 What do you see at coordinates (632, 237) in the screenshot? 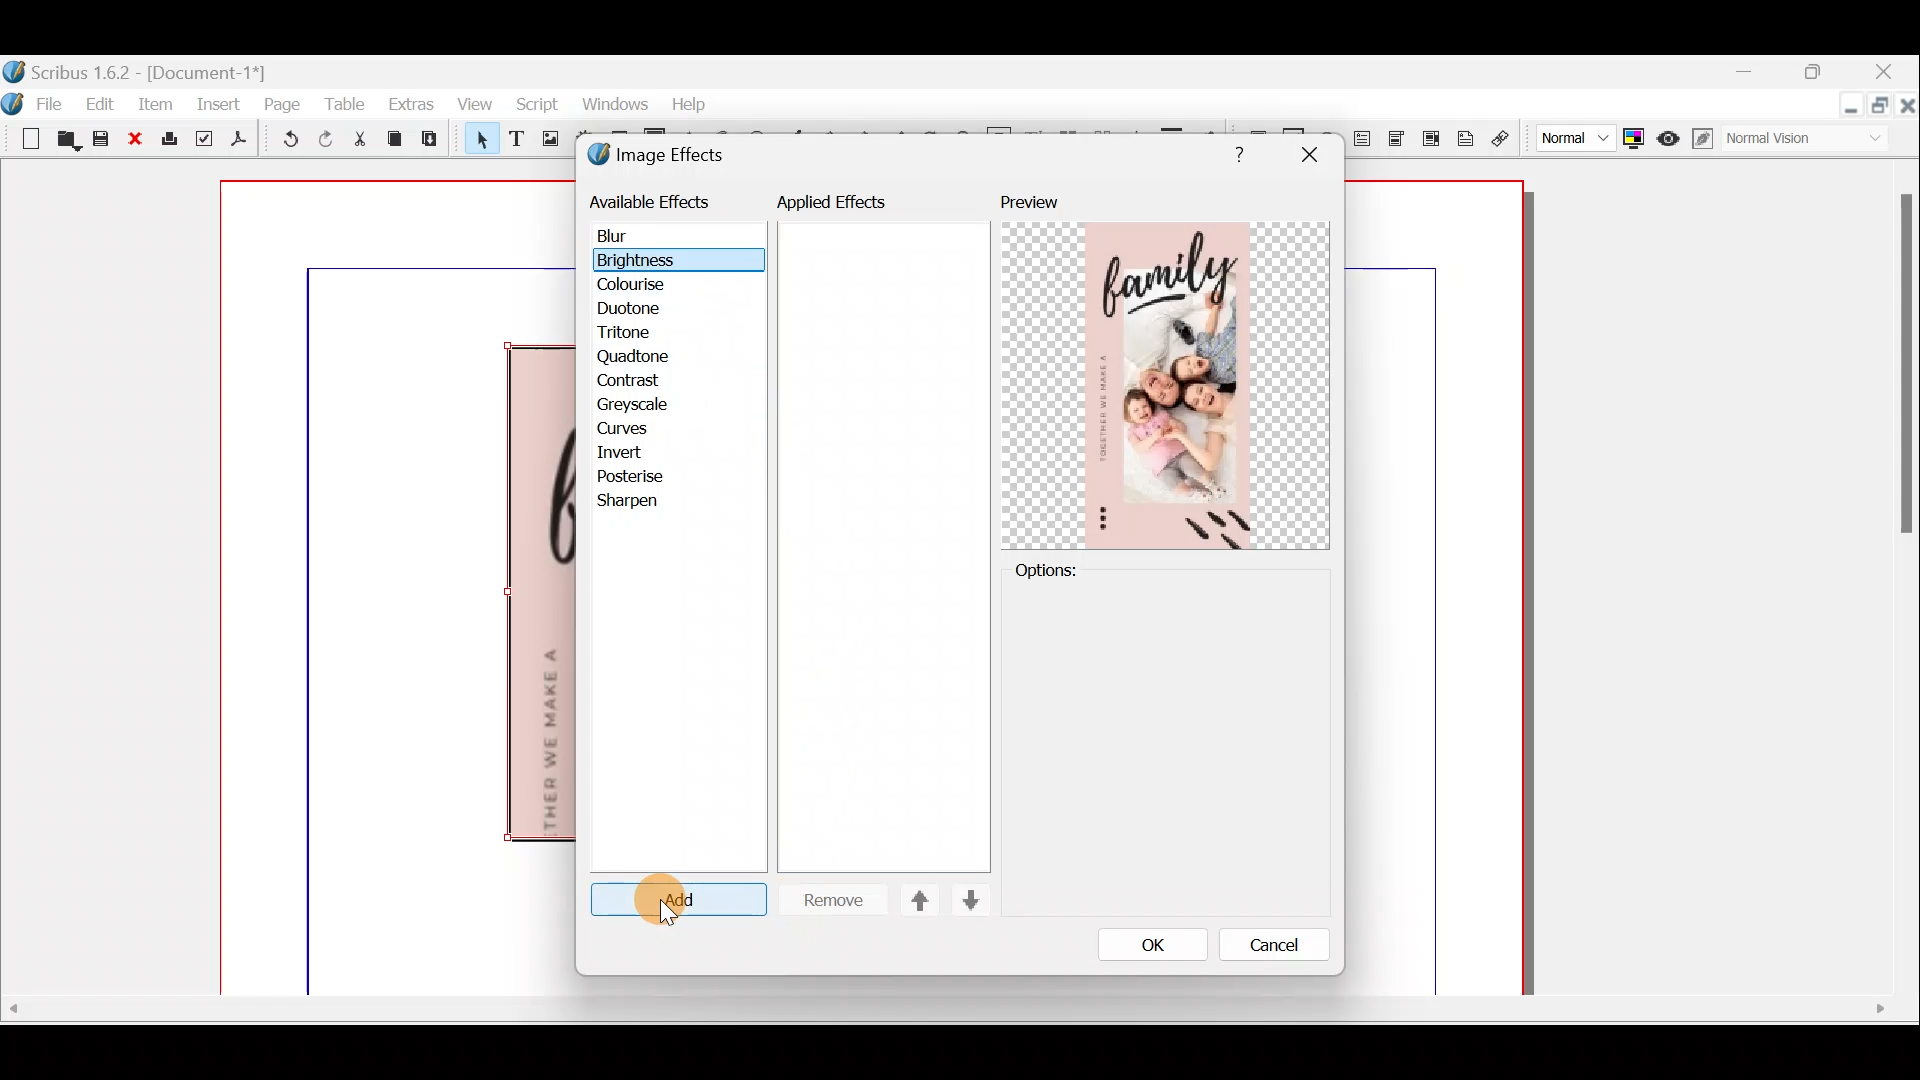
I see `Blur` at bounding box center [632, 237].